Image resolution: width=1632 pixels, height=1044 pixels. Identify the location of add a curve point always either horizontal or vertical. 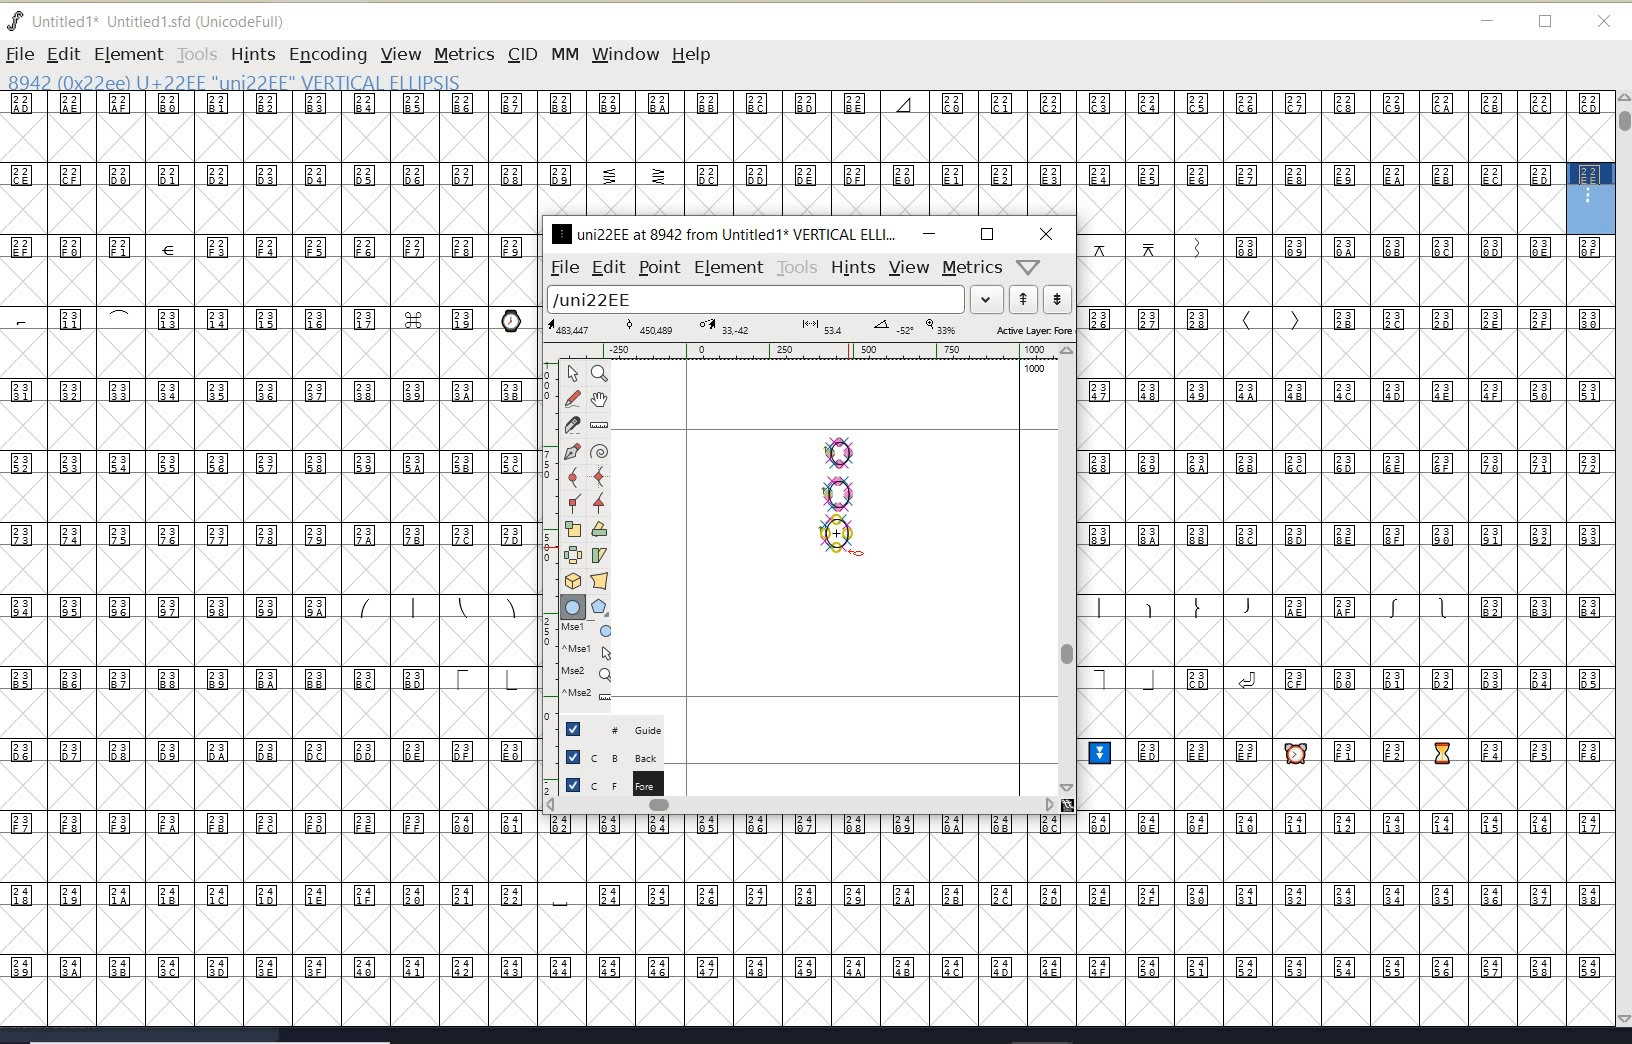
(597, 476).